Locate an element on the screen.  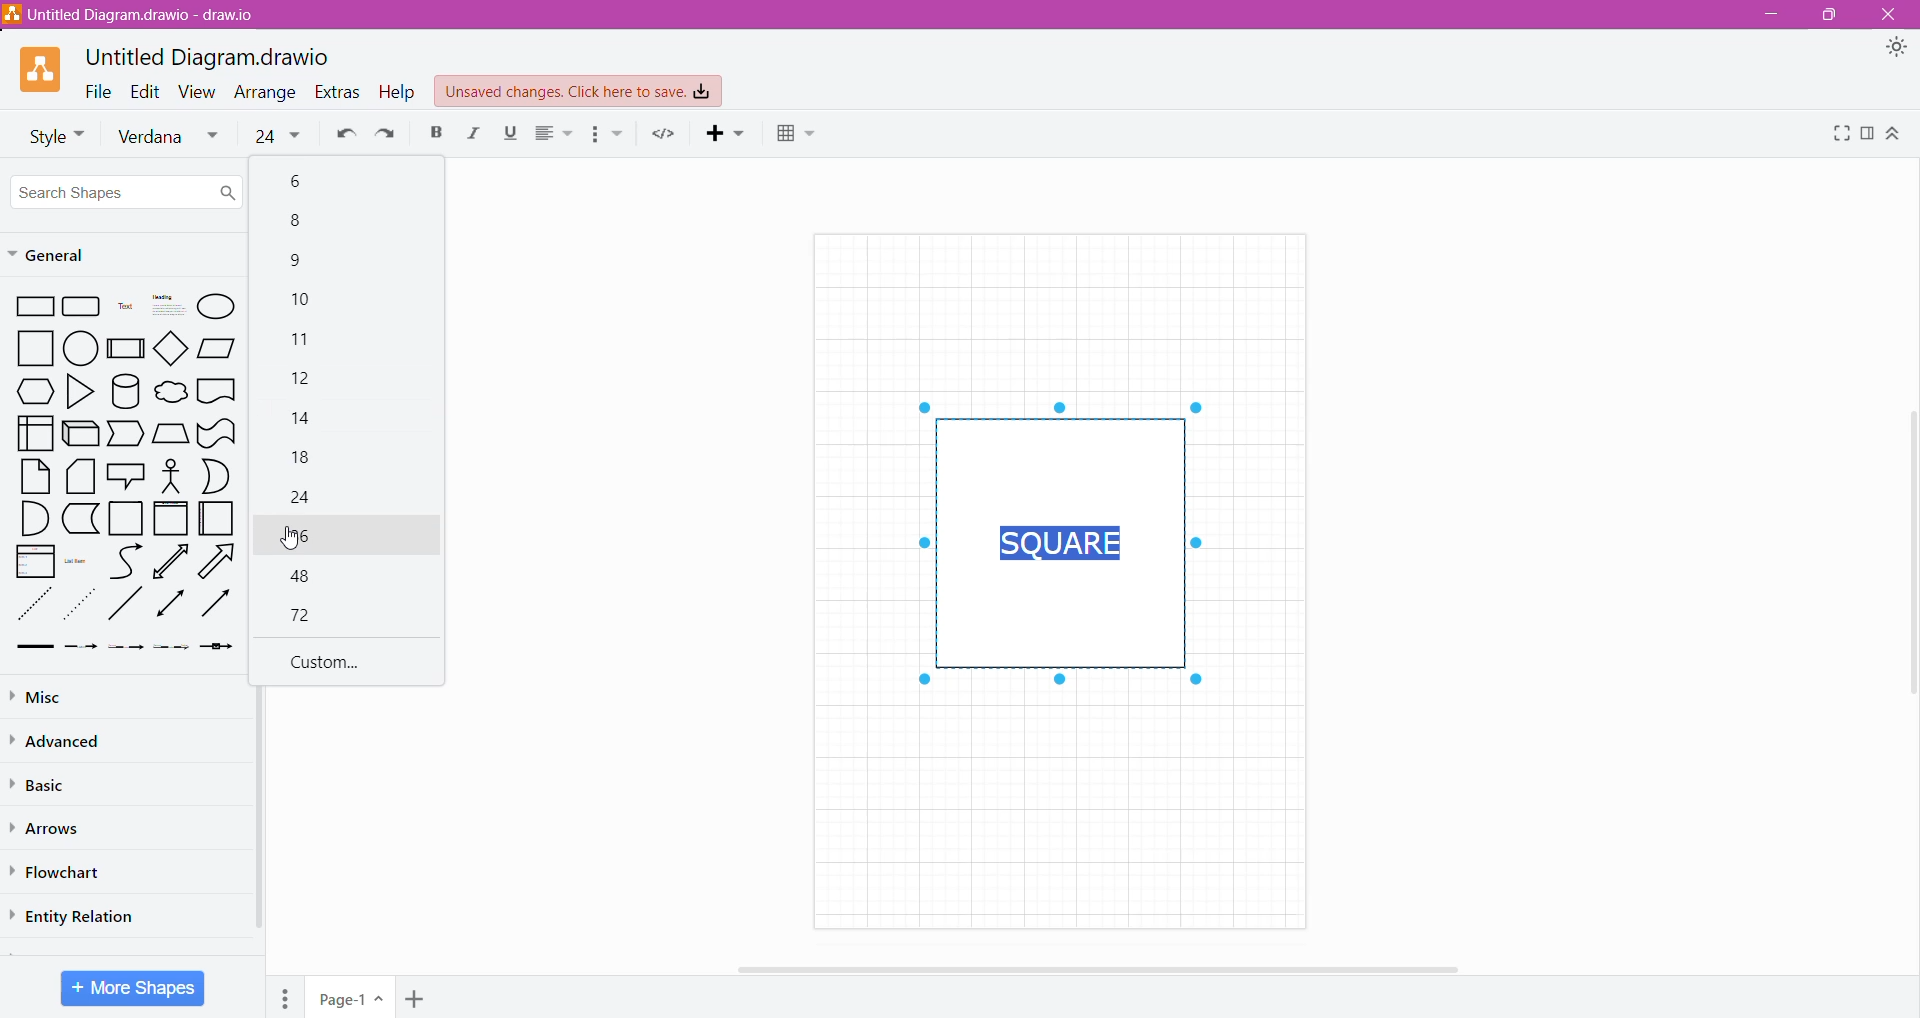
Cursor on 26 is located at coordinates (292, 539).